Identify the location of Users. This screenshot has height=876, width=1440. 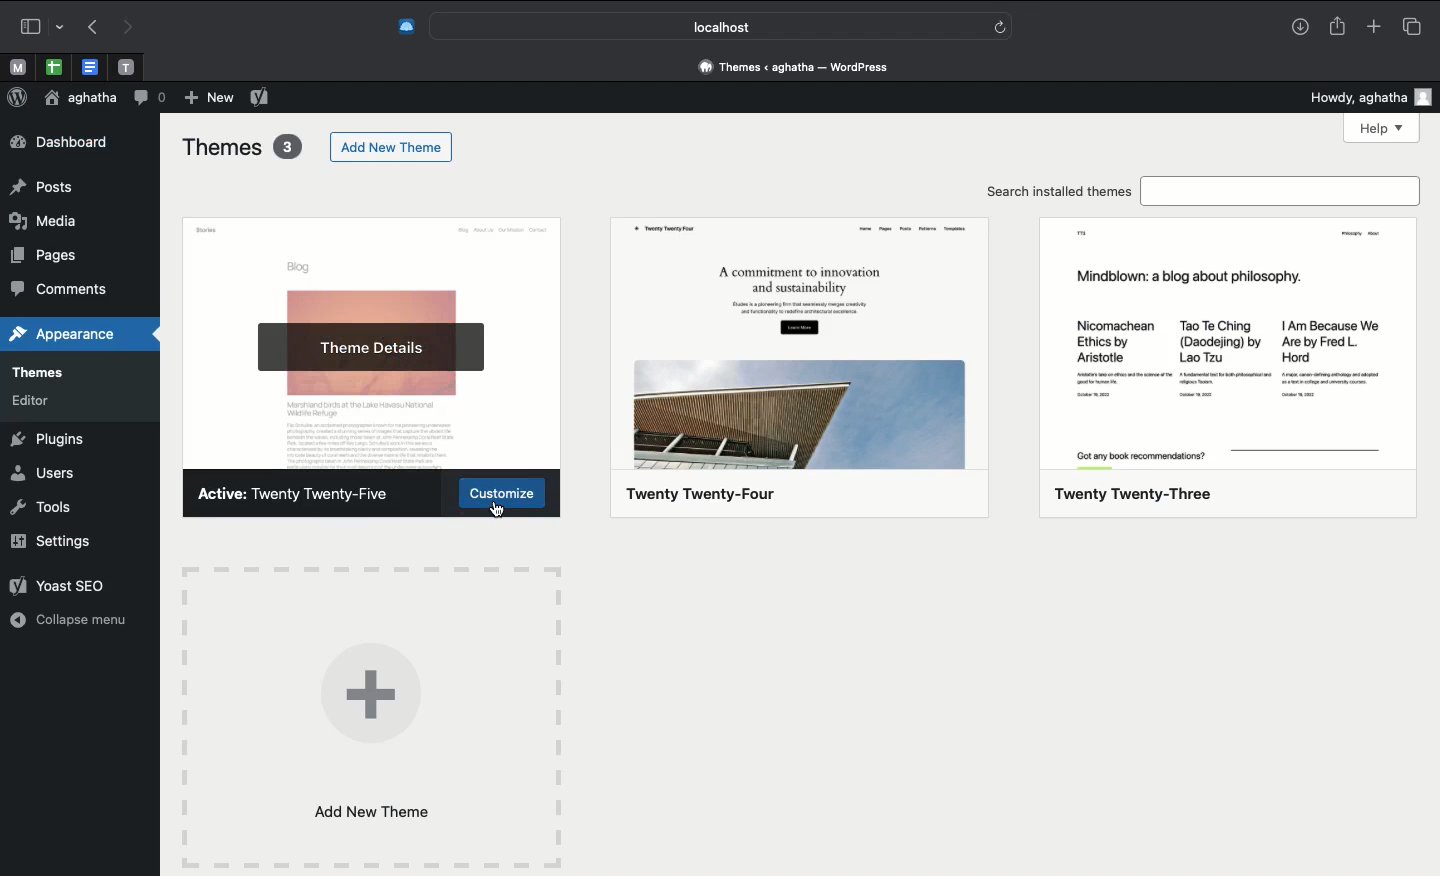
(44, 475).